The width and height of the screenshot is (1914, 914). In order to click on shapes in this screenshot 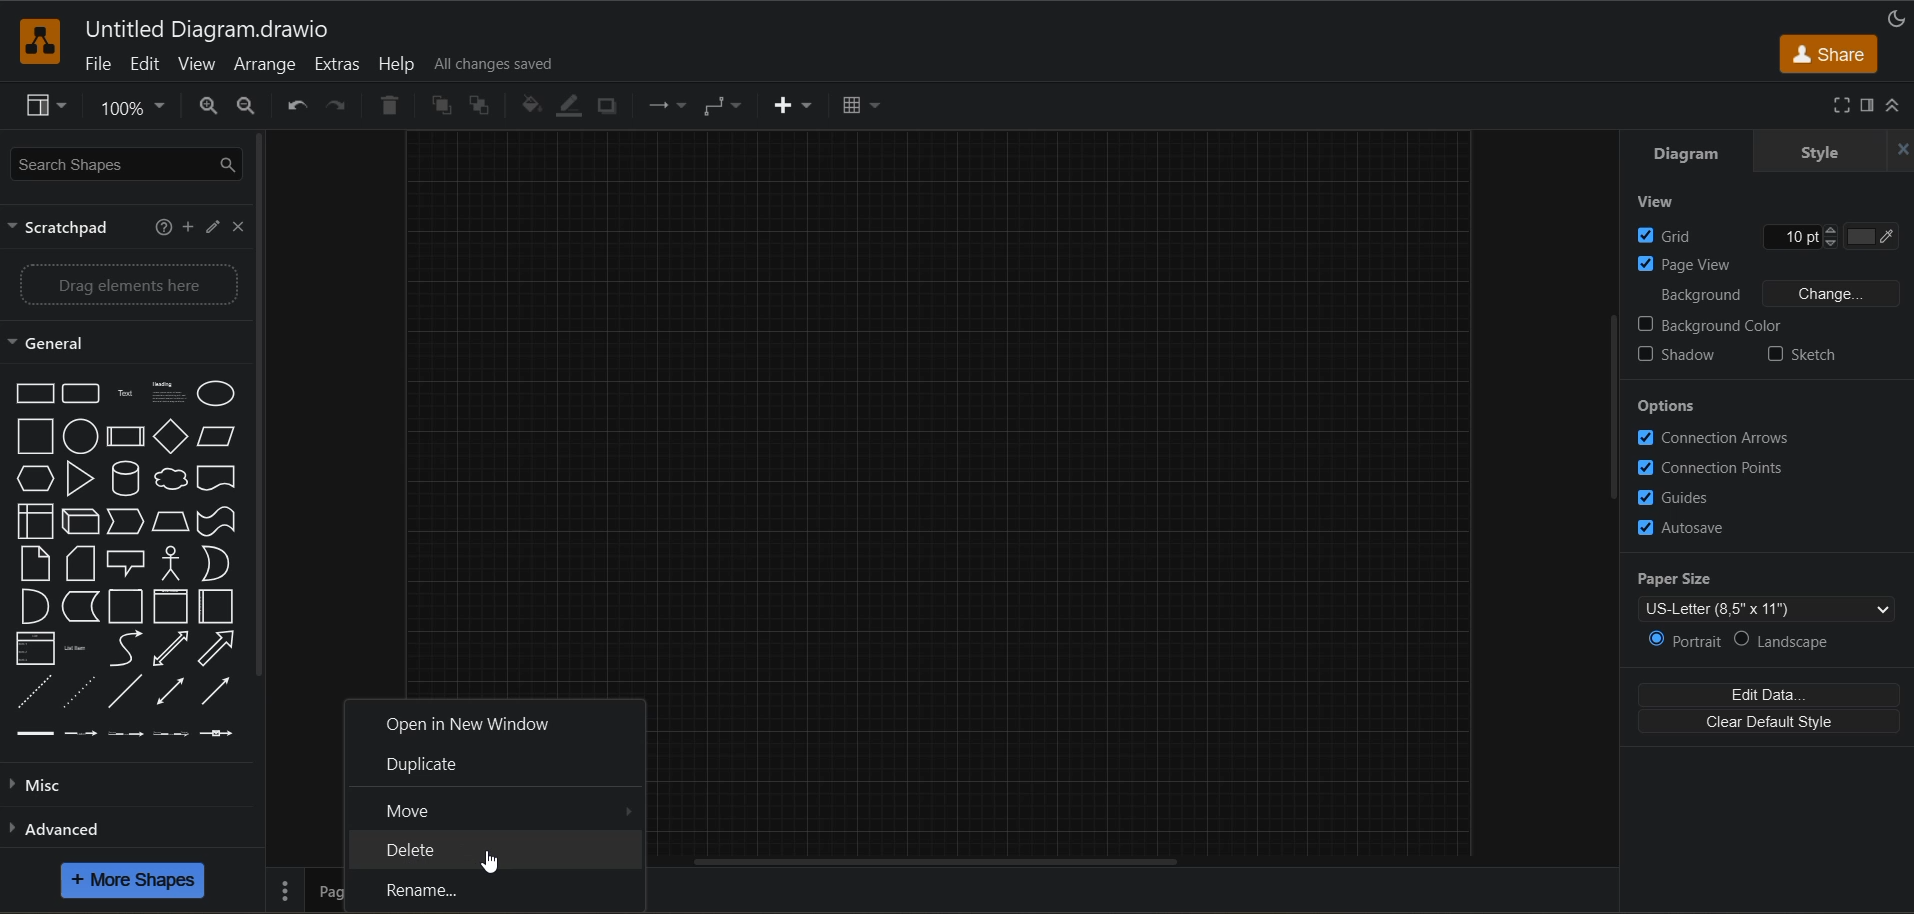, I will do `click(127, 559)`.